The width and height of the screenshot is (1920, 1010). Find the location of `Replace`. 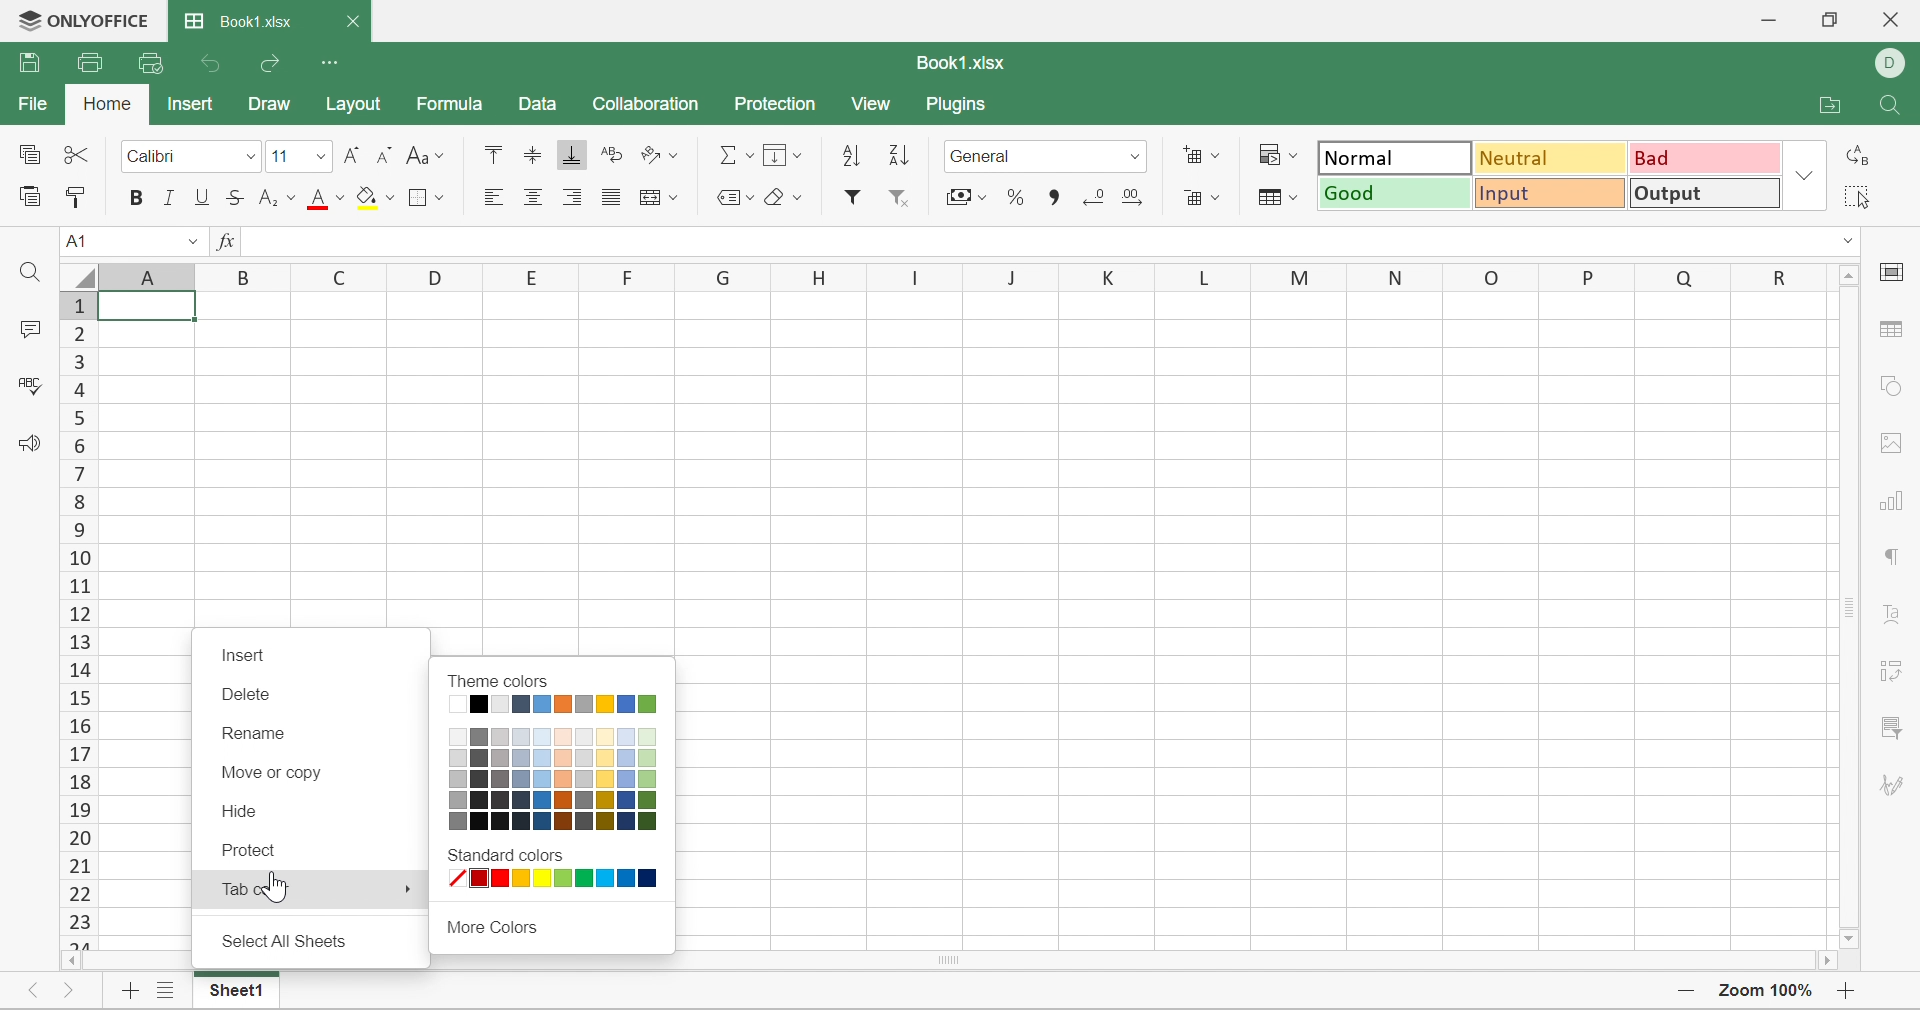

Replace is located at coordinates (1855, 157).